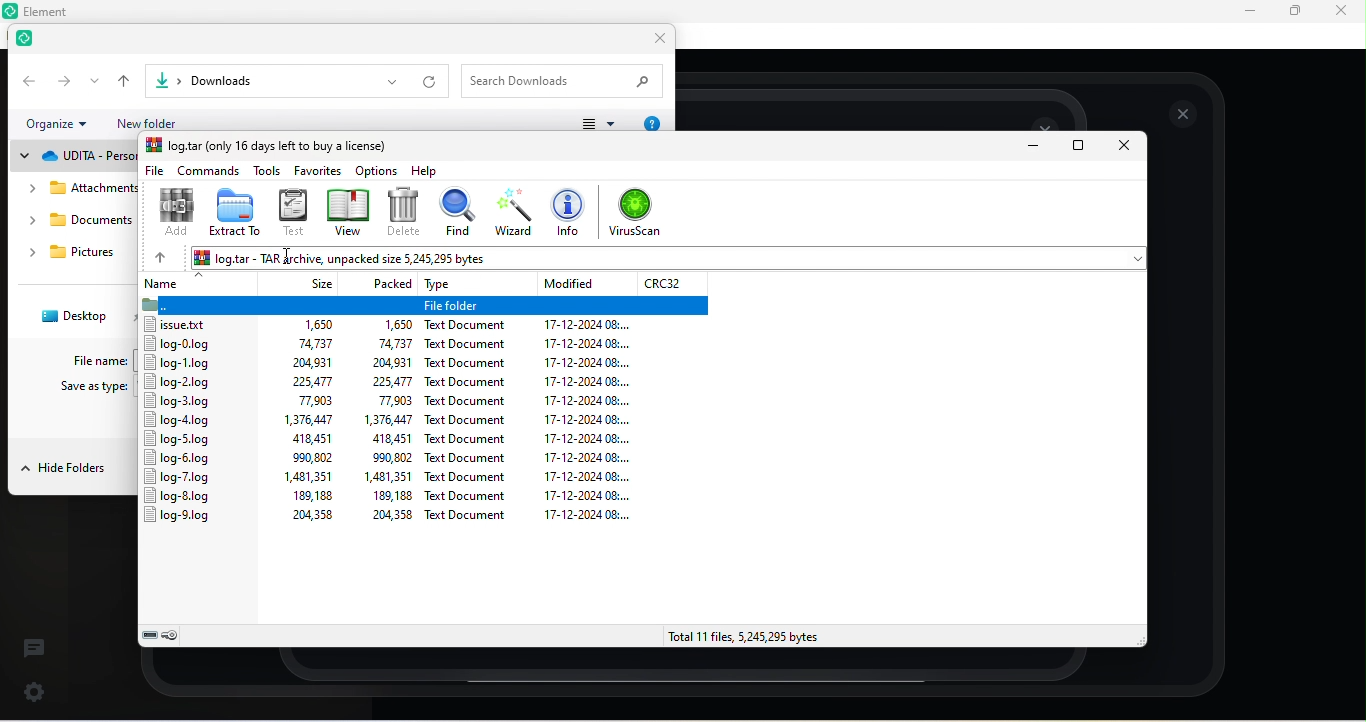 The width and height of the screenshot is (1366, 722). What do you see at coordinates (1184, 114) in the screenshot?
I see `close` at bounding box center [1184, 114].